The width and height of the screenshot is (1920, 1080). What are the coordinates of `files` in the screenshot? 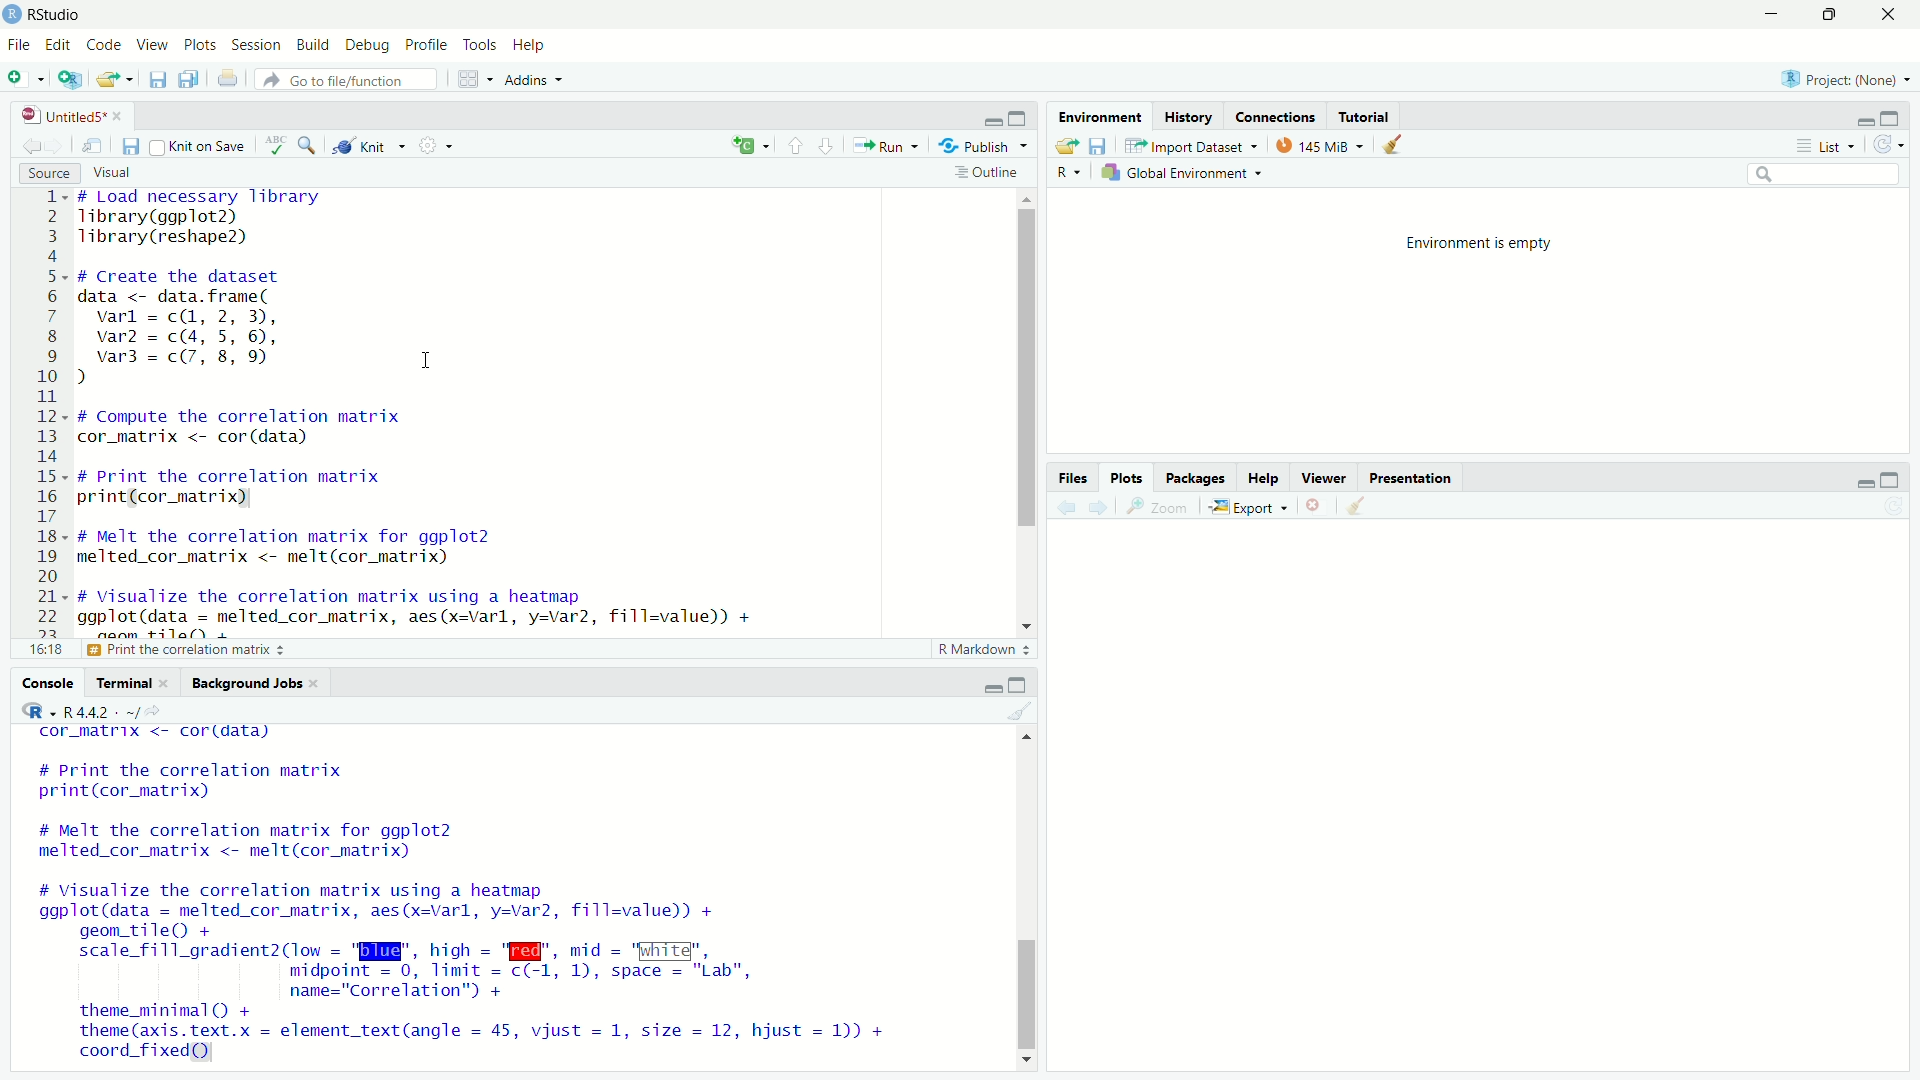 It's located at (1075, 478).